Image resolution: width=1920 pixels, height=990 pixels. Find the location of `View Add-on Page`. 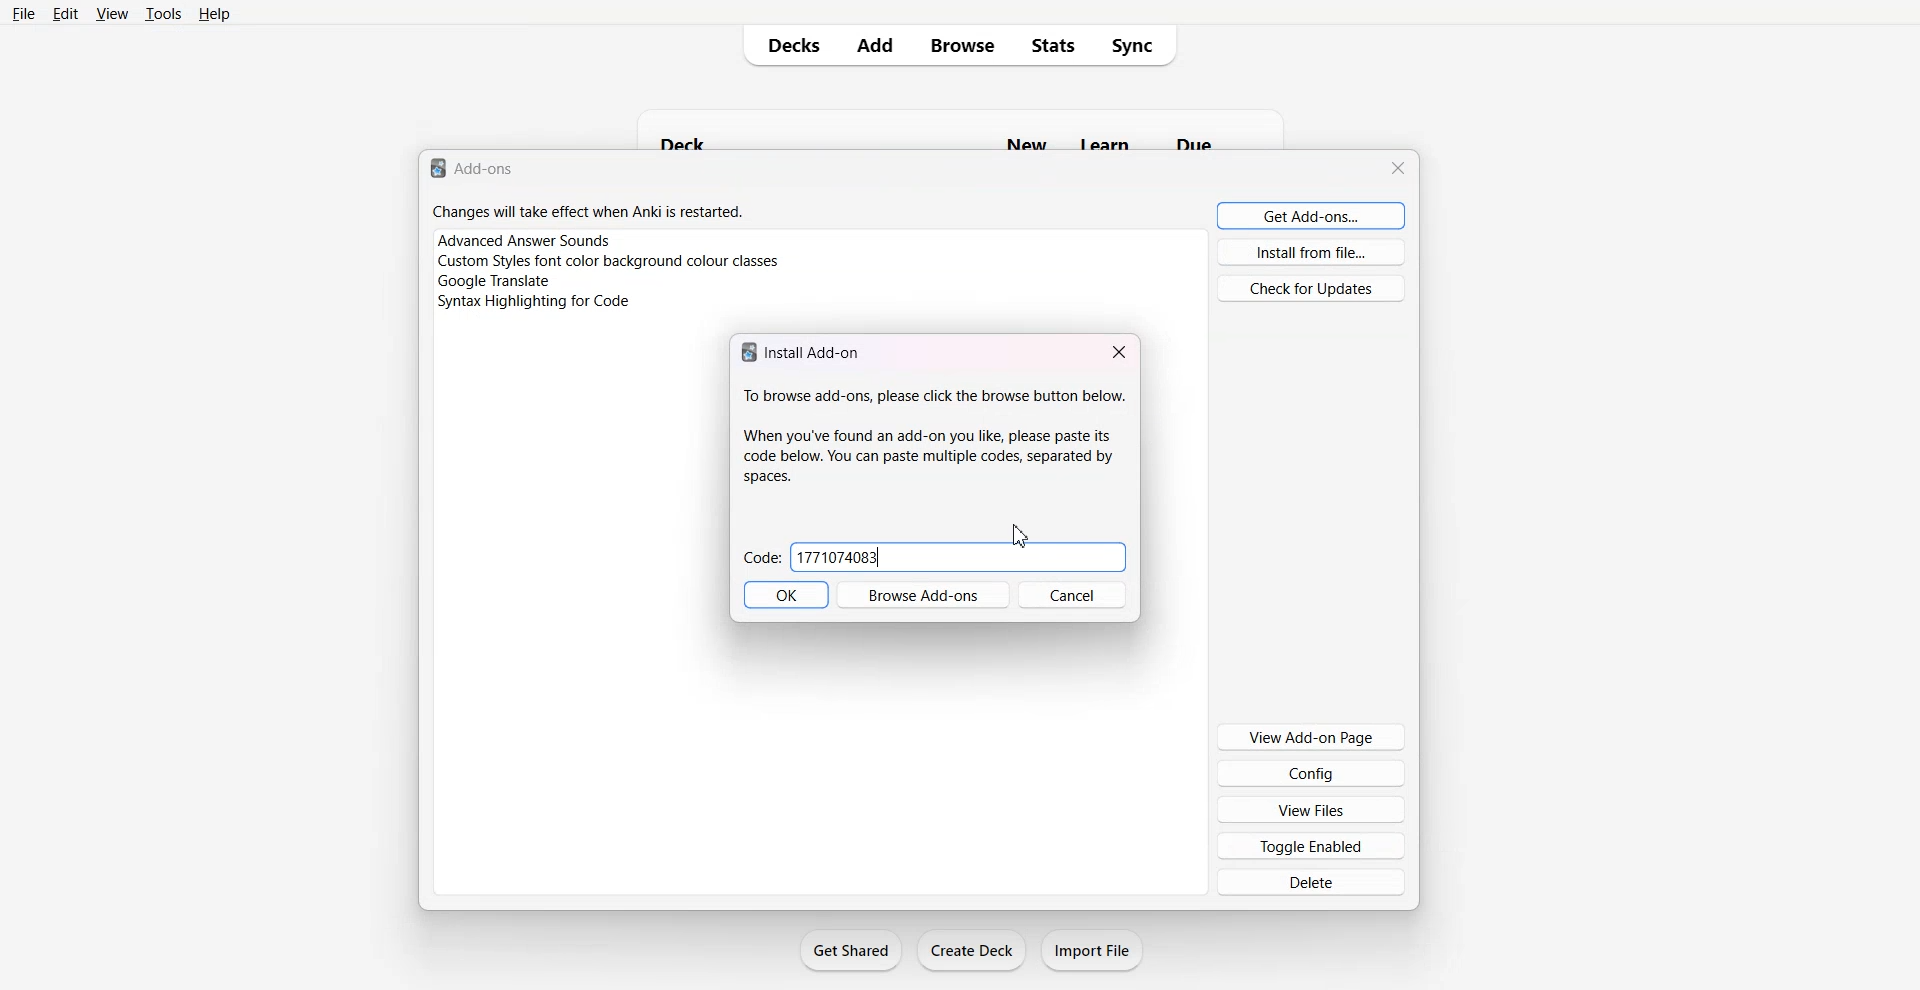

View Add-on Page is located at coordinates (1312, 737).